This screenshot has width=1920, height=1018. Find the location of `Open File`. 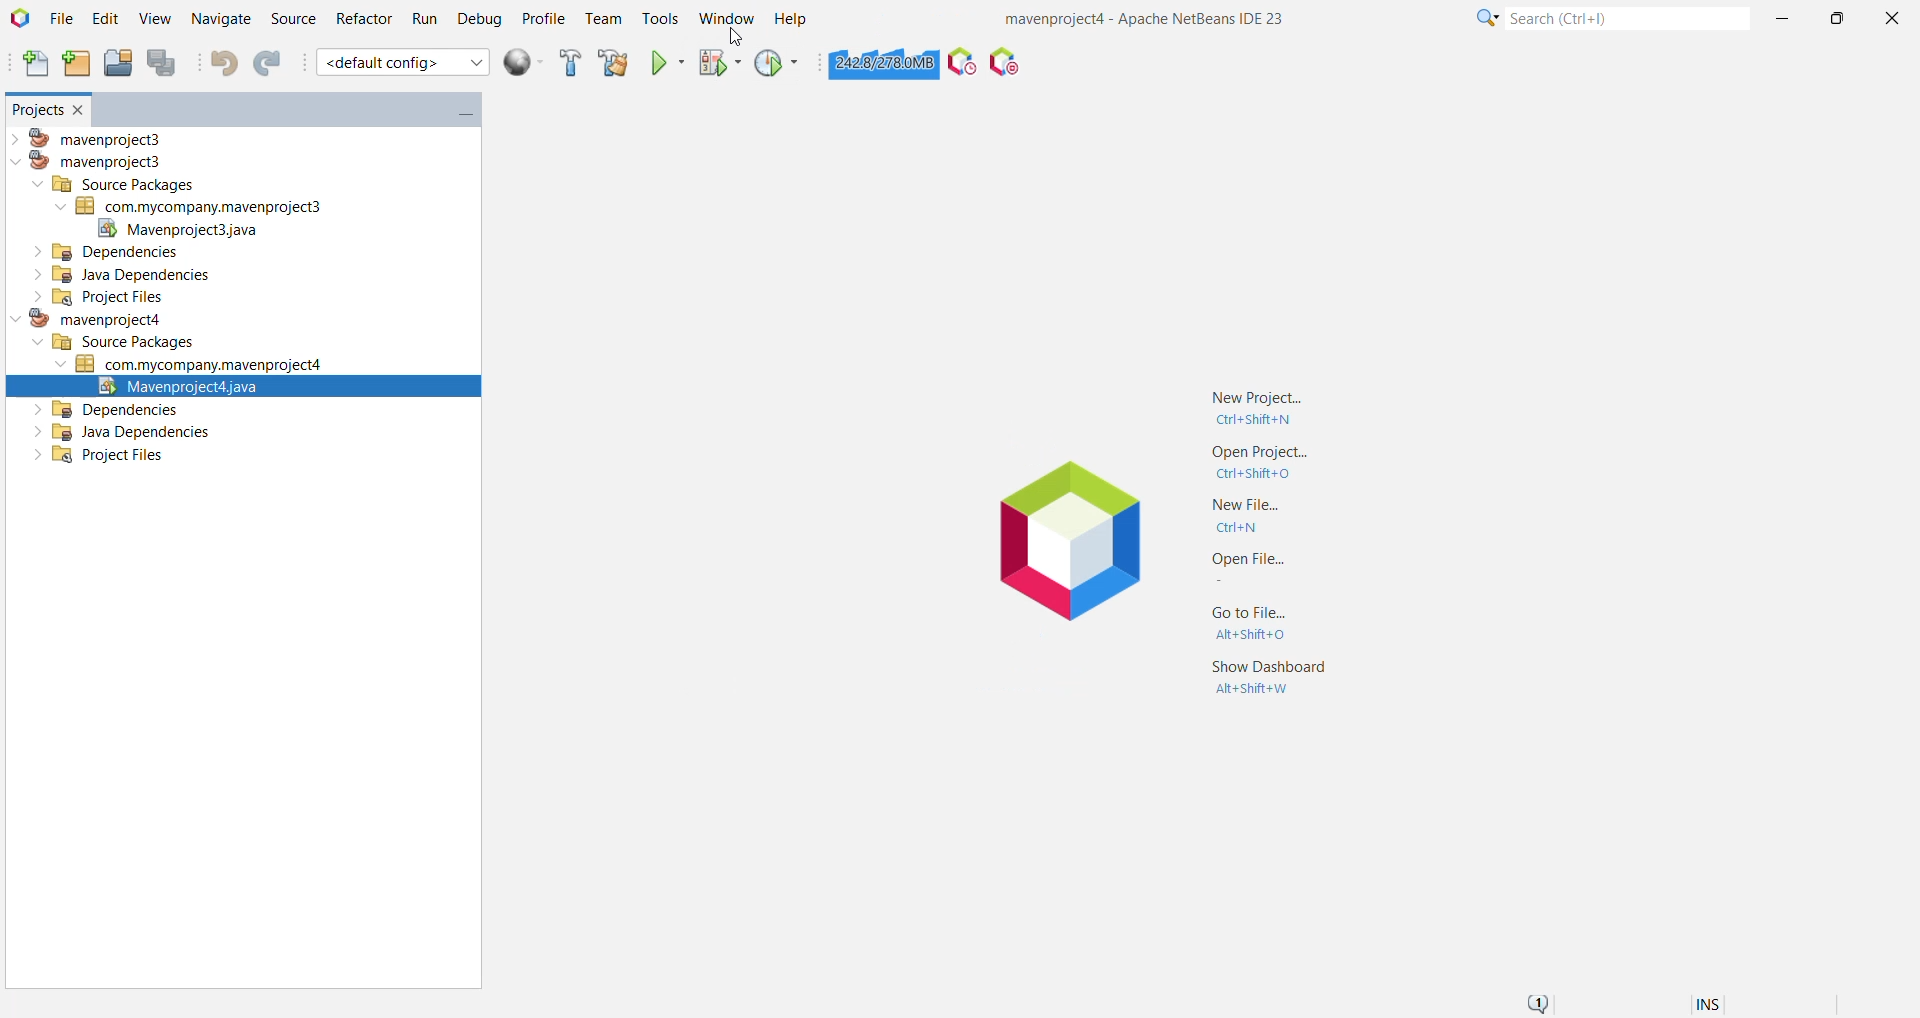

Open File is located at coordinates (1241, 568).